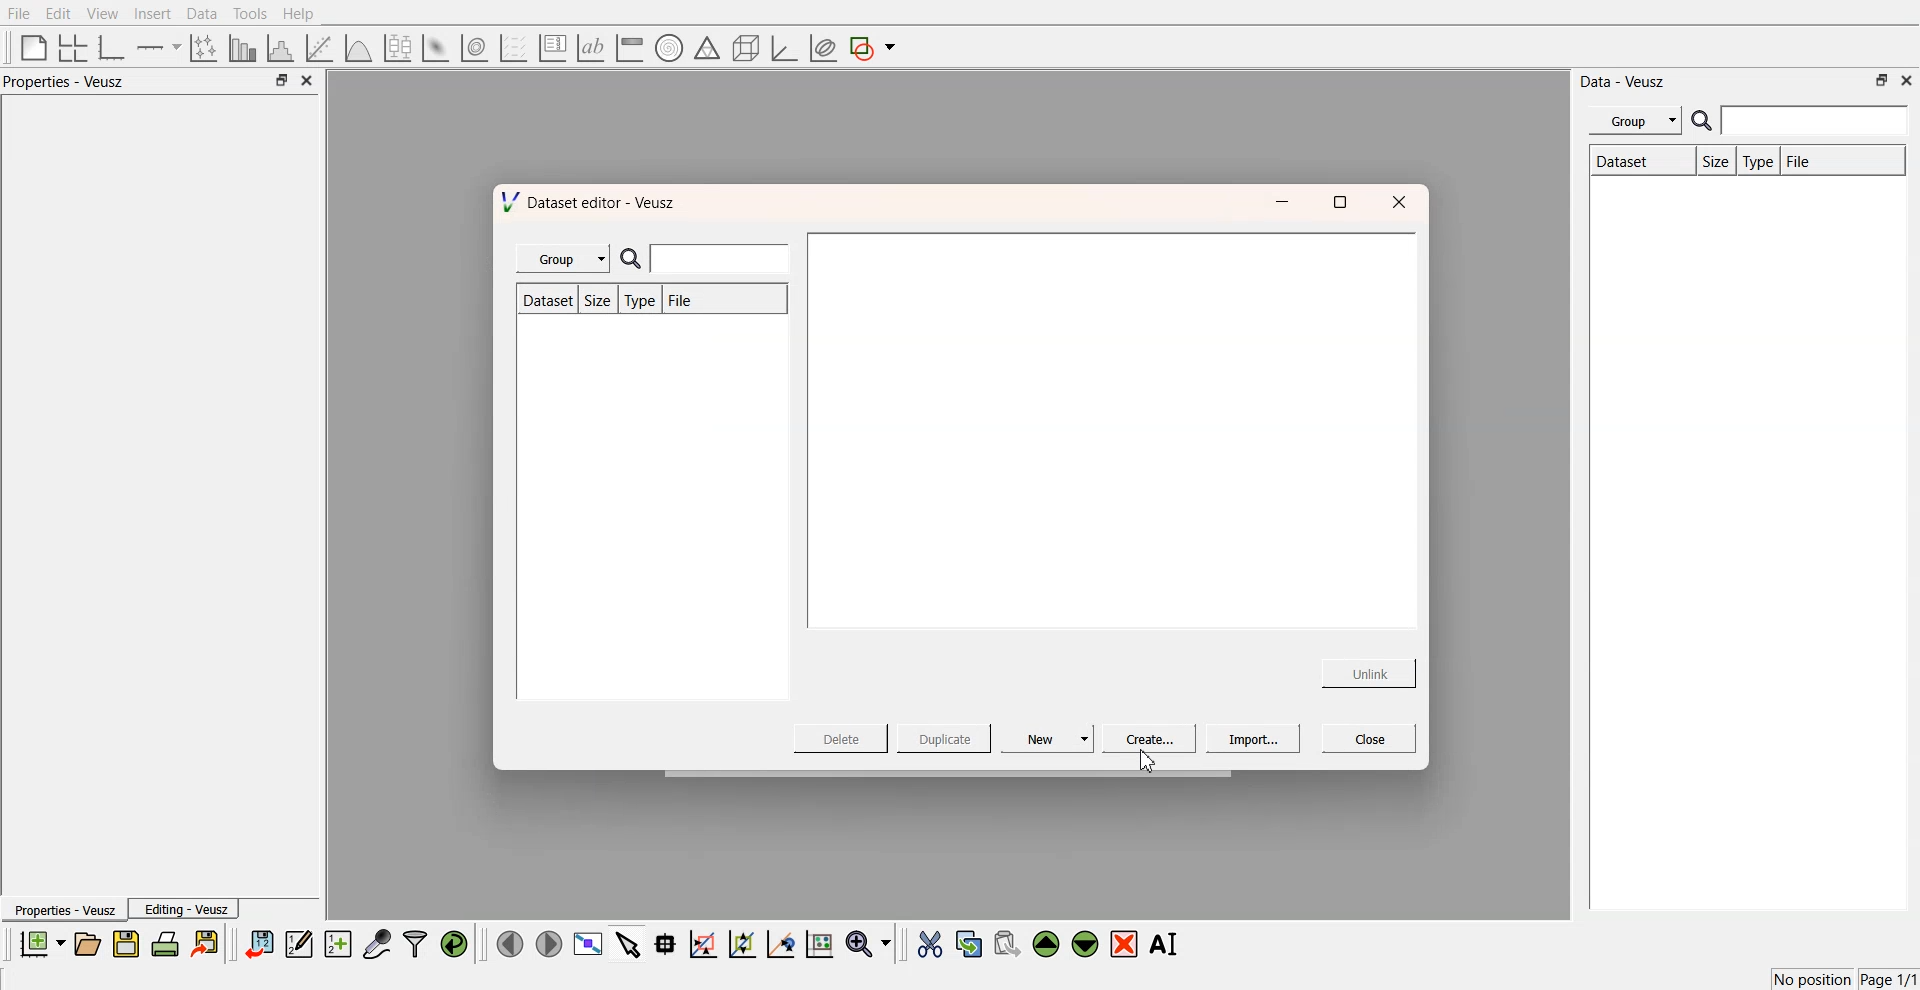 This screenshot has height=990, width=1920. What do you see at coordinates (202, 47) in the screenshot?
I see `plot points with non-orthogonal axes` at bounding box center [202, 47].